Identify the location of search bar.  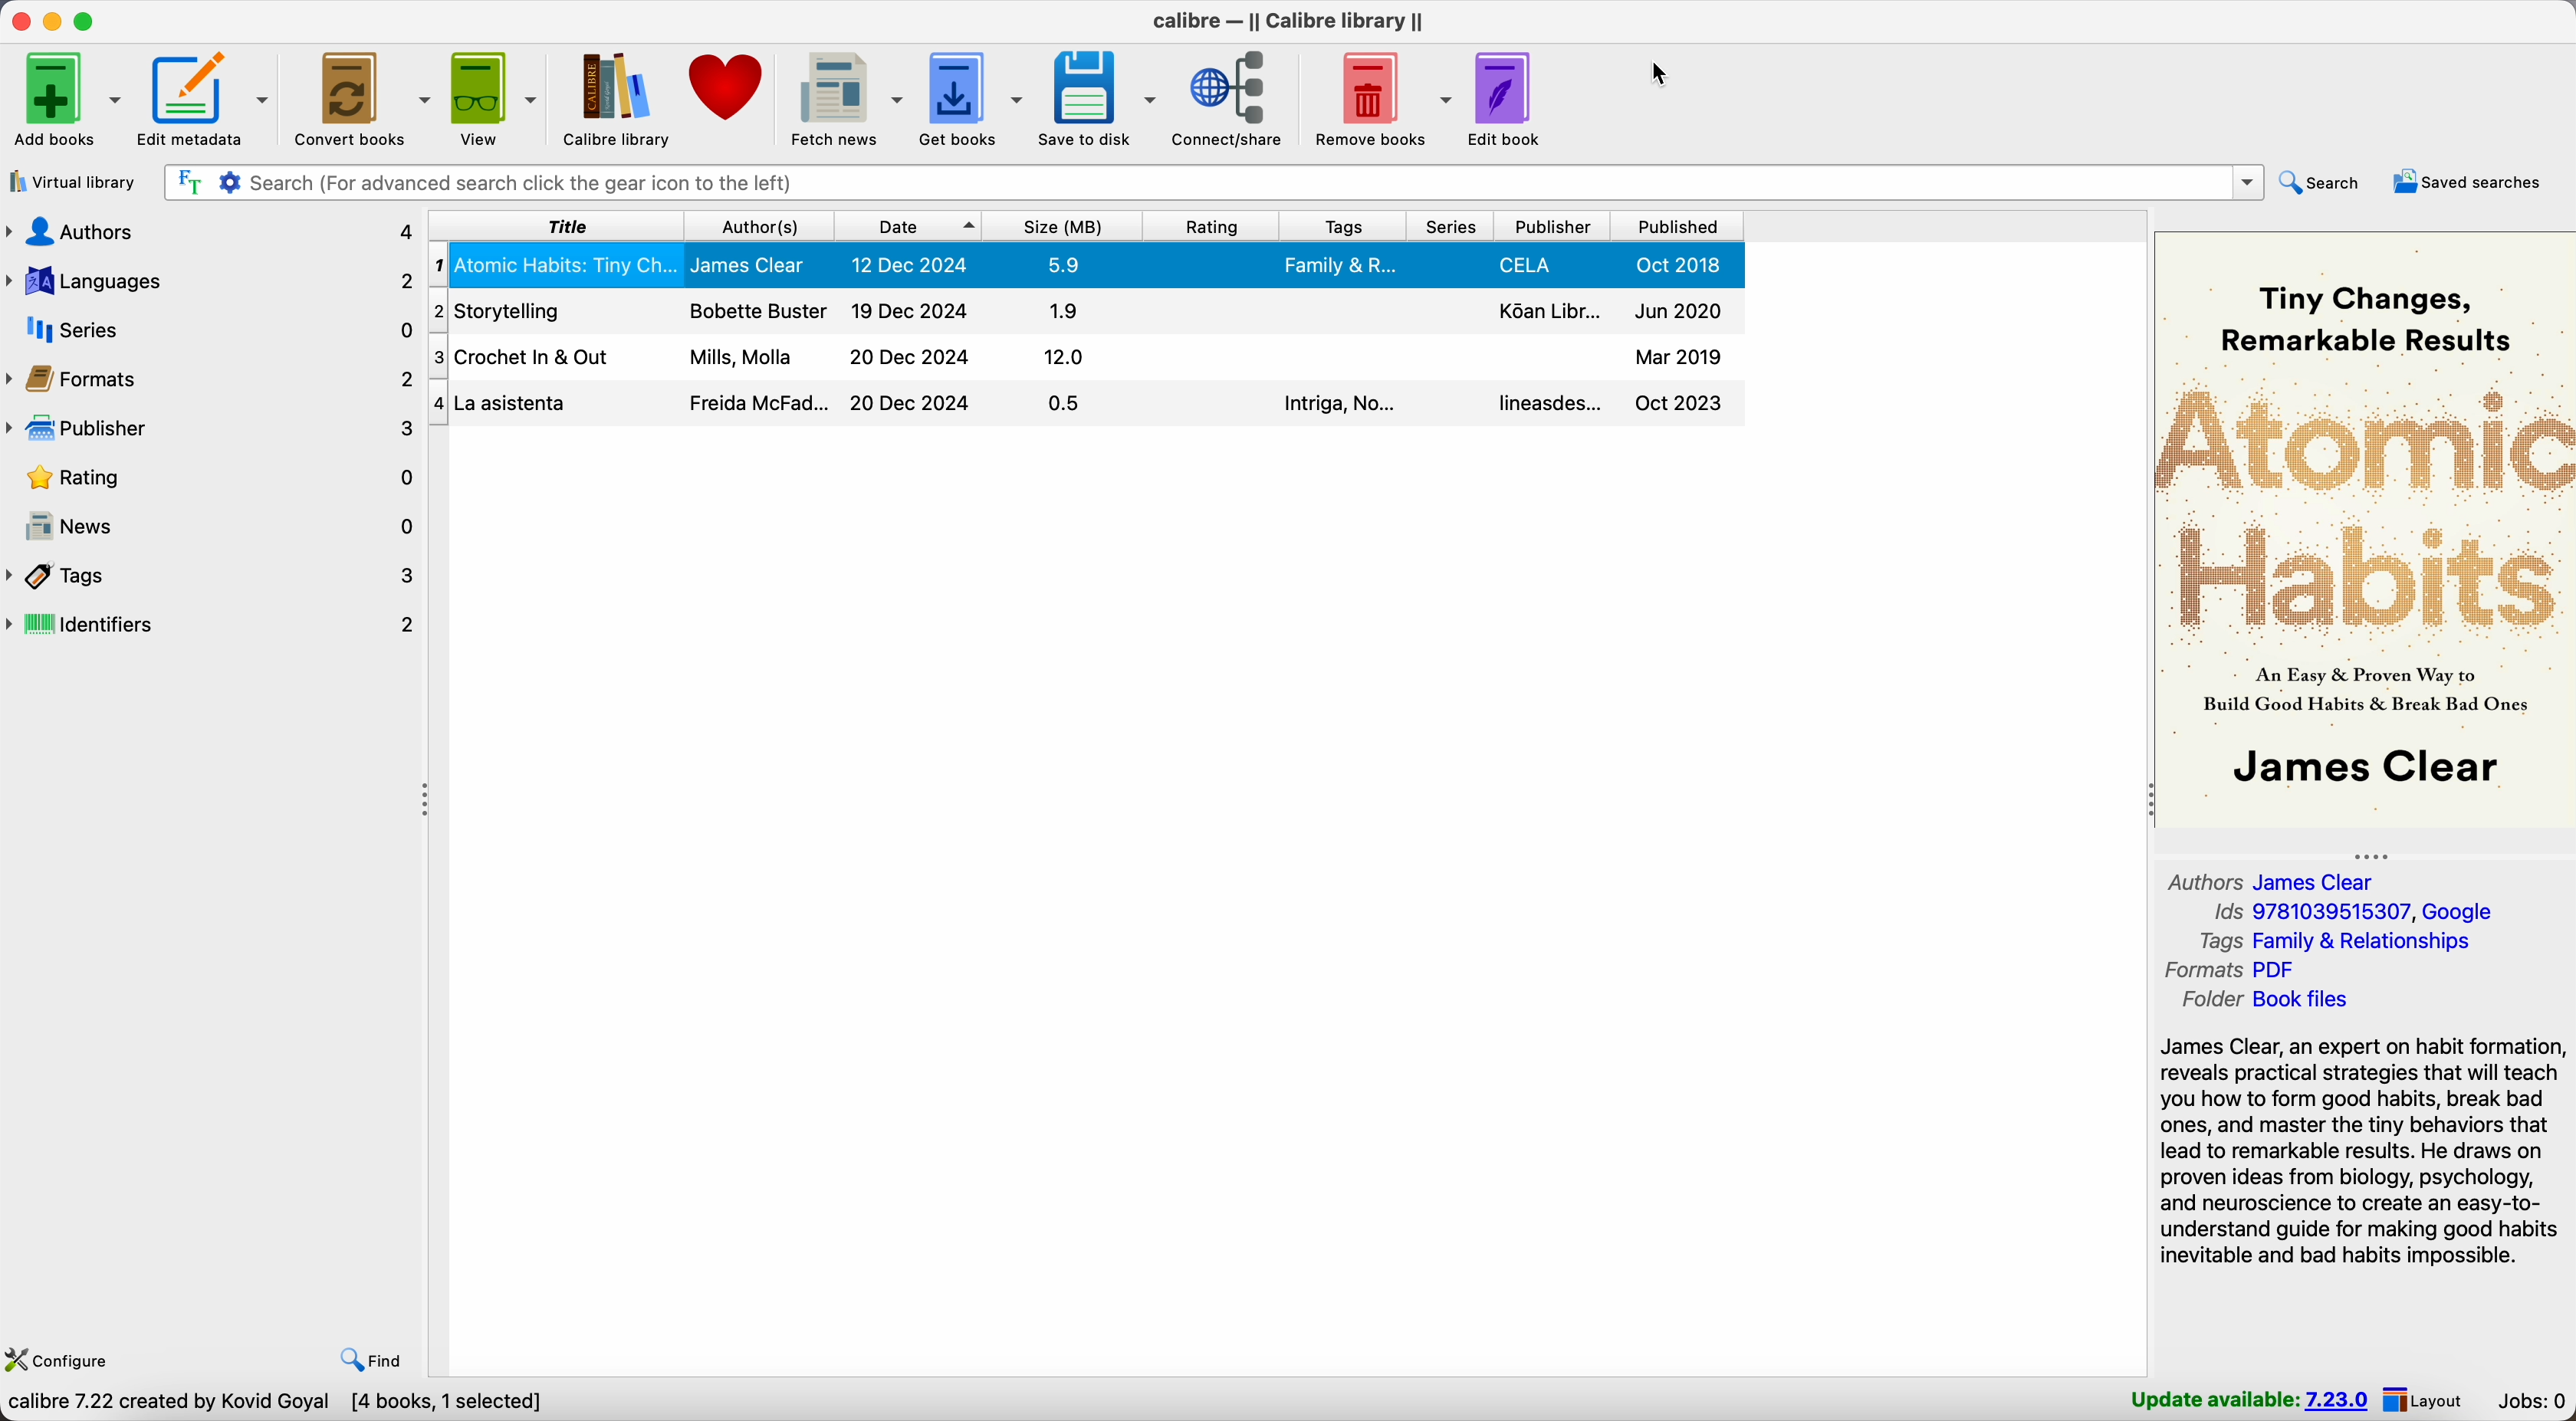
(1209, 181).